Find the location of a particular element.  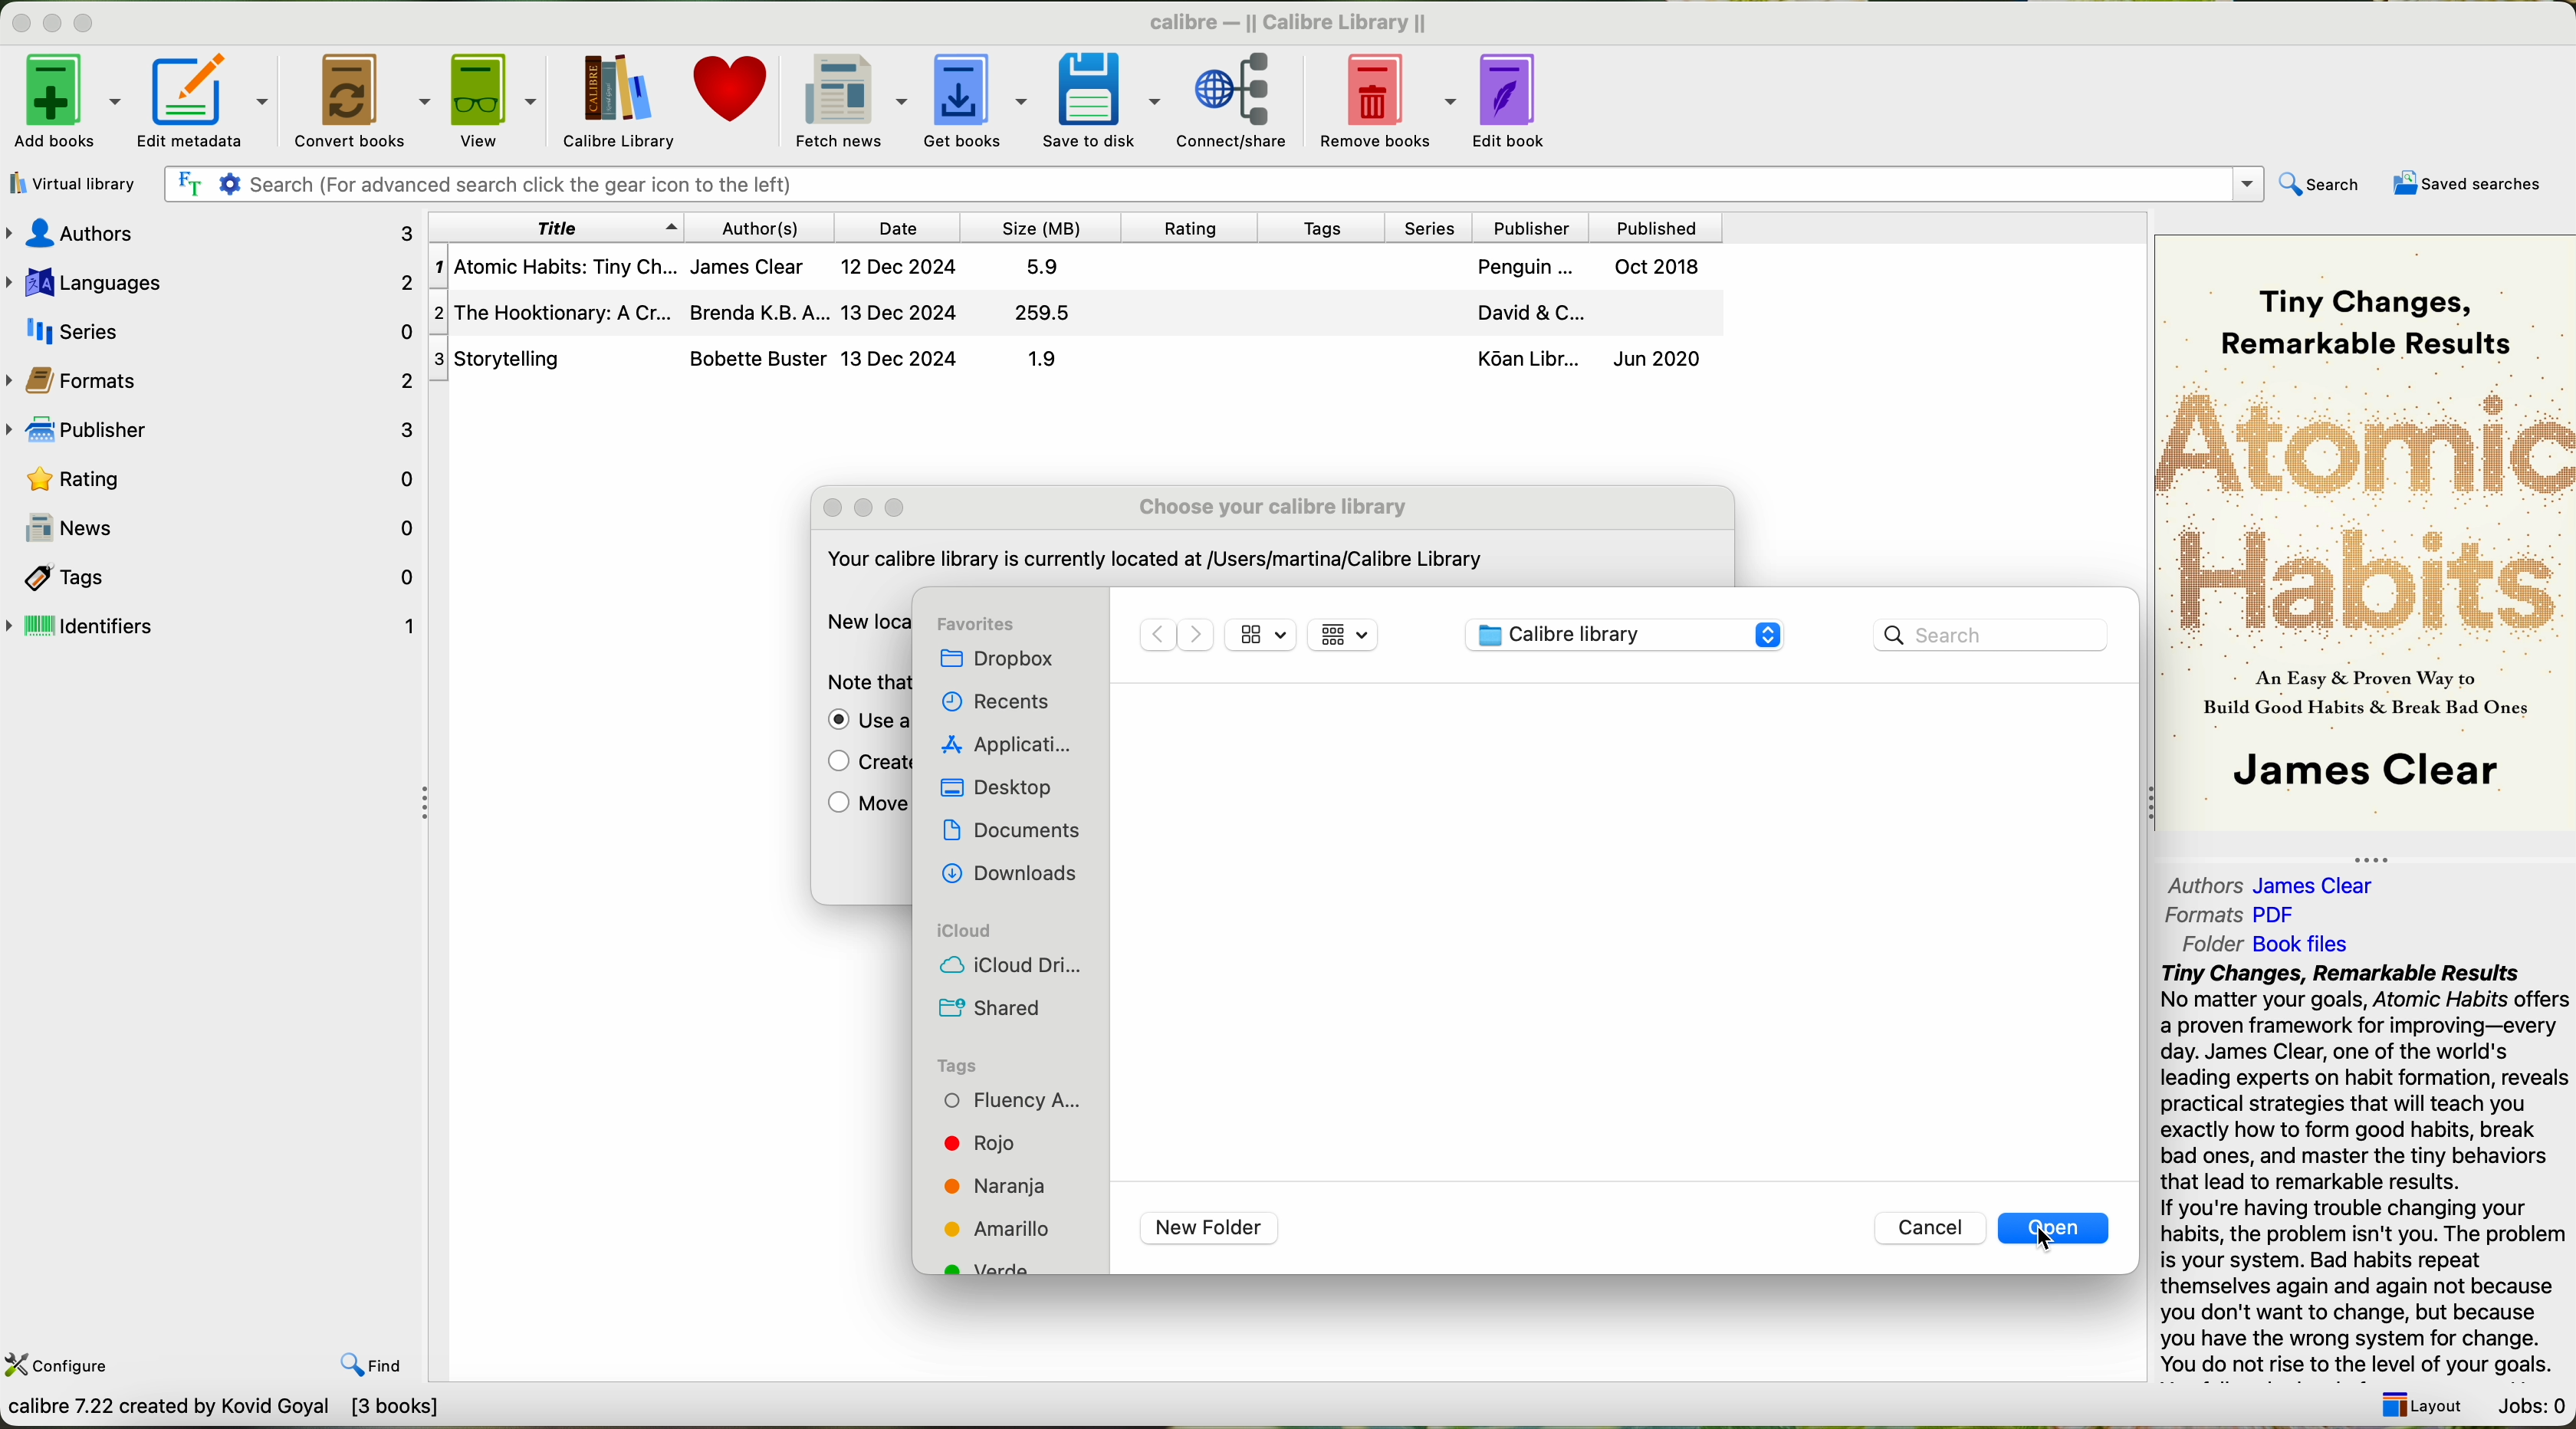

formats  is located at coordinates (2204, 915).